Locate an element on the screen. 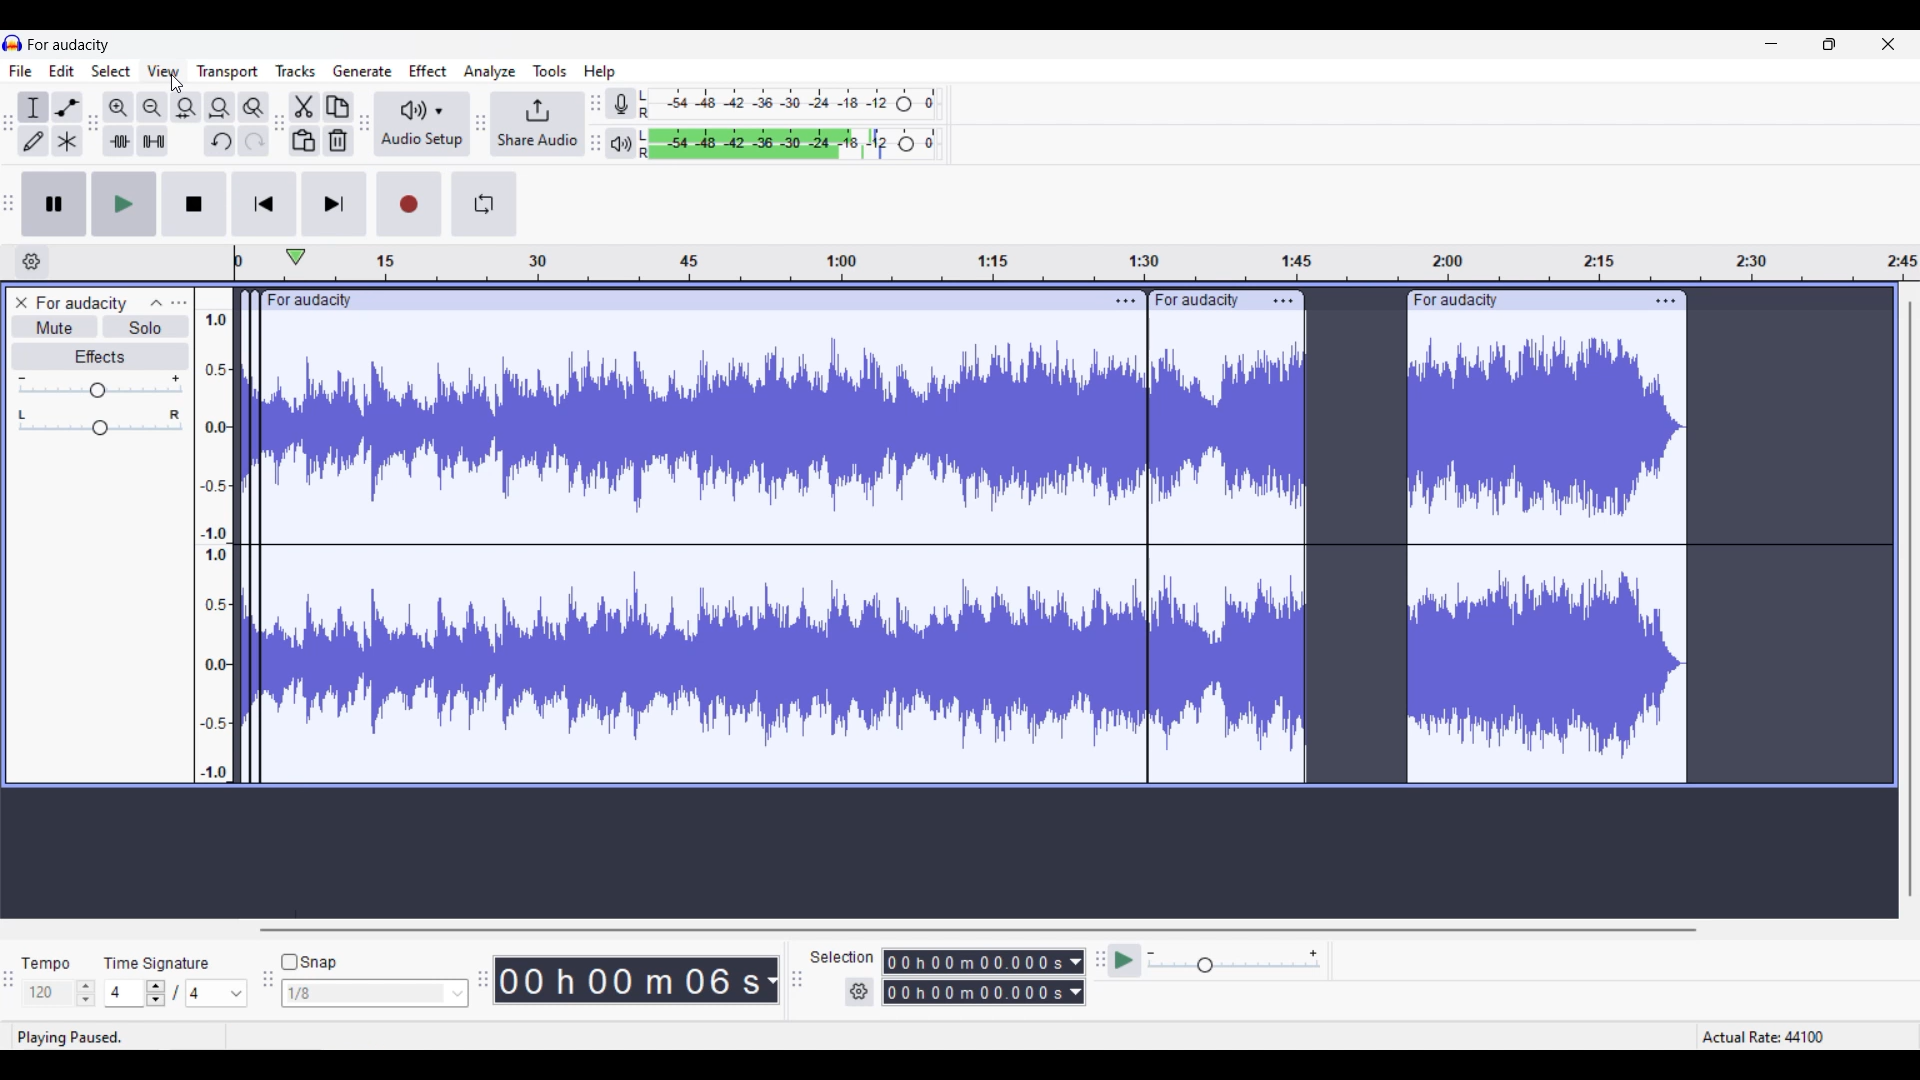 The width and height of the screenshot is (1920, 1080). Select menu is located at coordinates (111, 71).